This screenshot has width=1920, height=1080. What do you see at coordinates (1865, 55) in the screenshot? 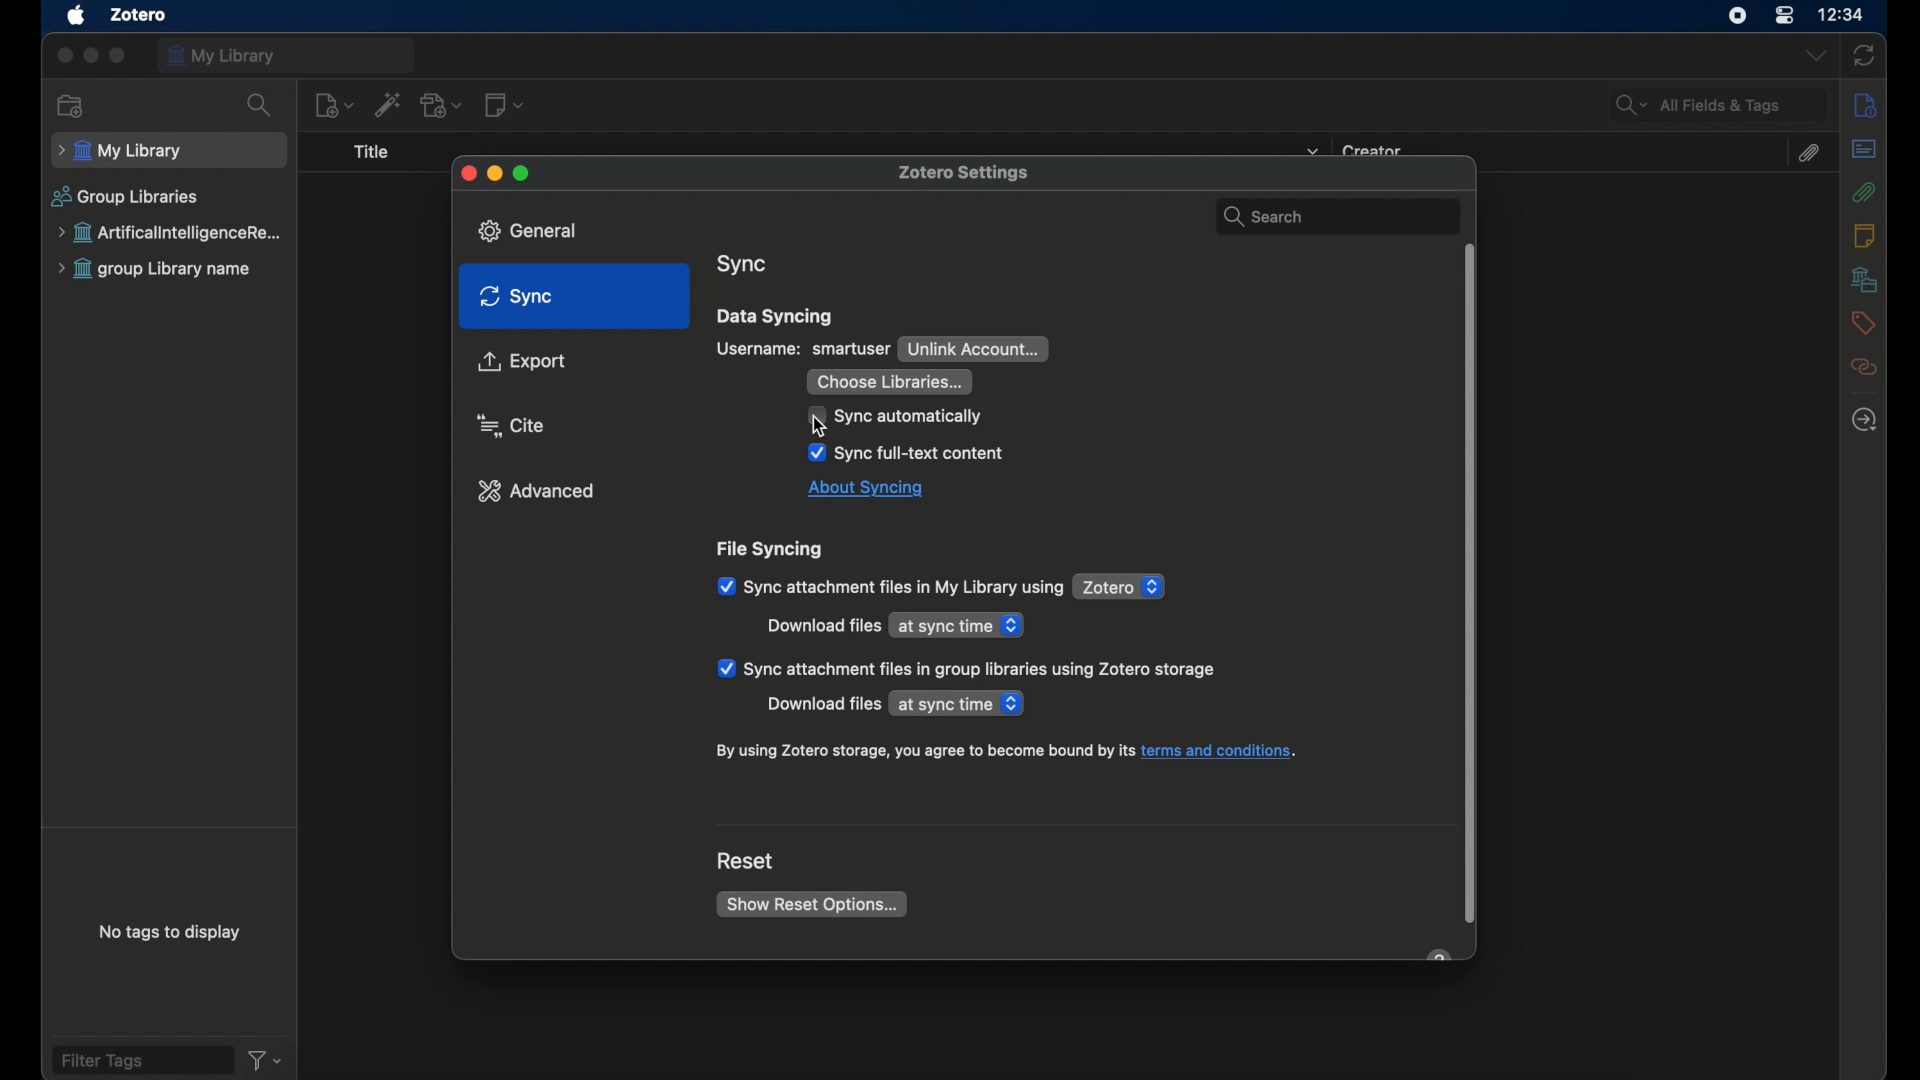
I see `sync` at bounding box center [1865, 55].